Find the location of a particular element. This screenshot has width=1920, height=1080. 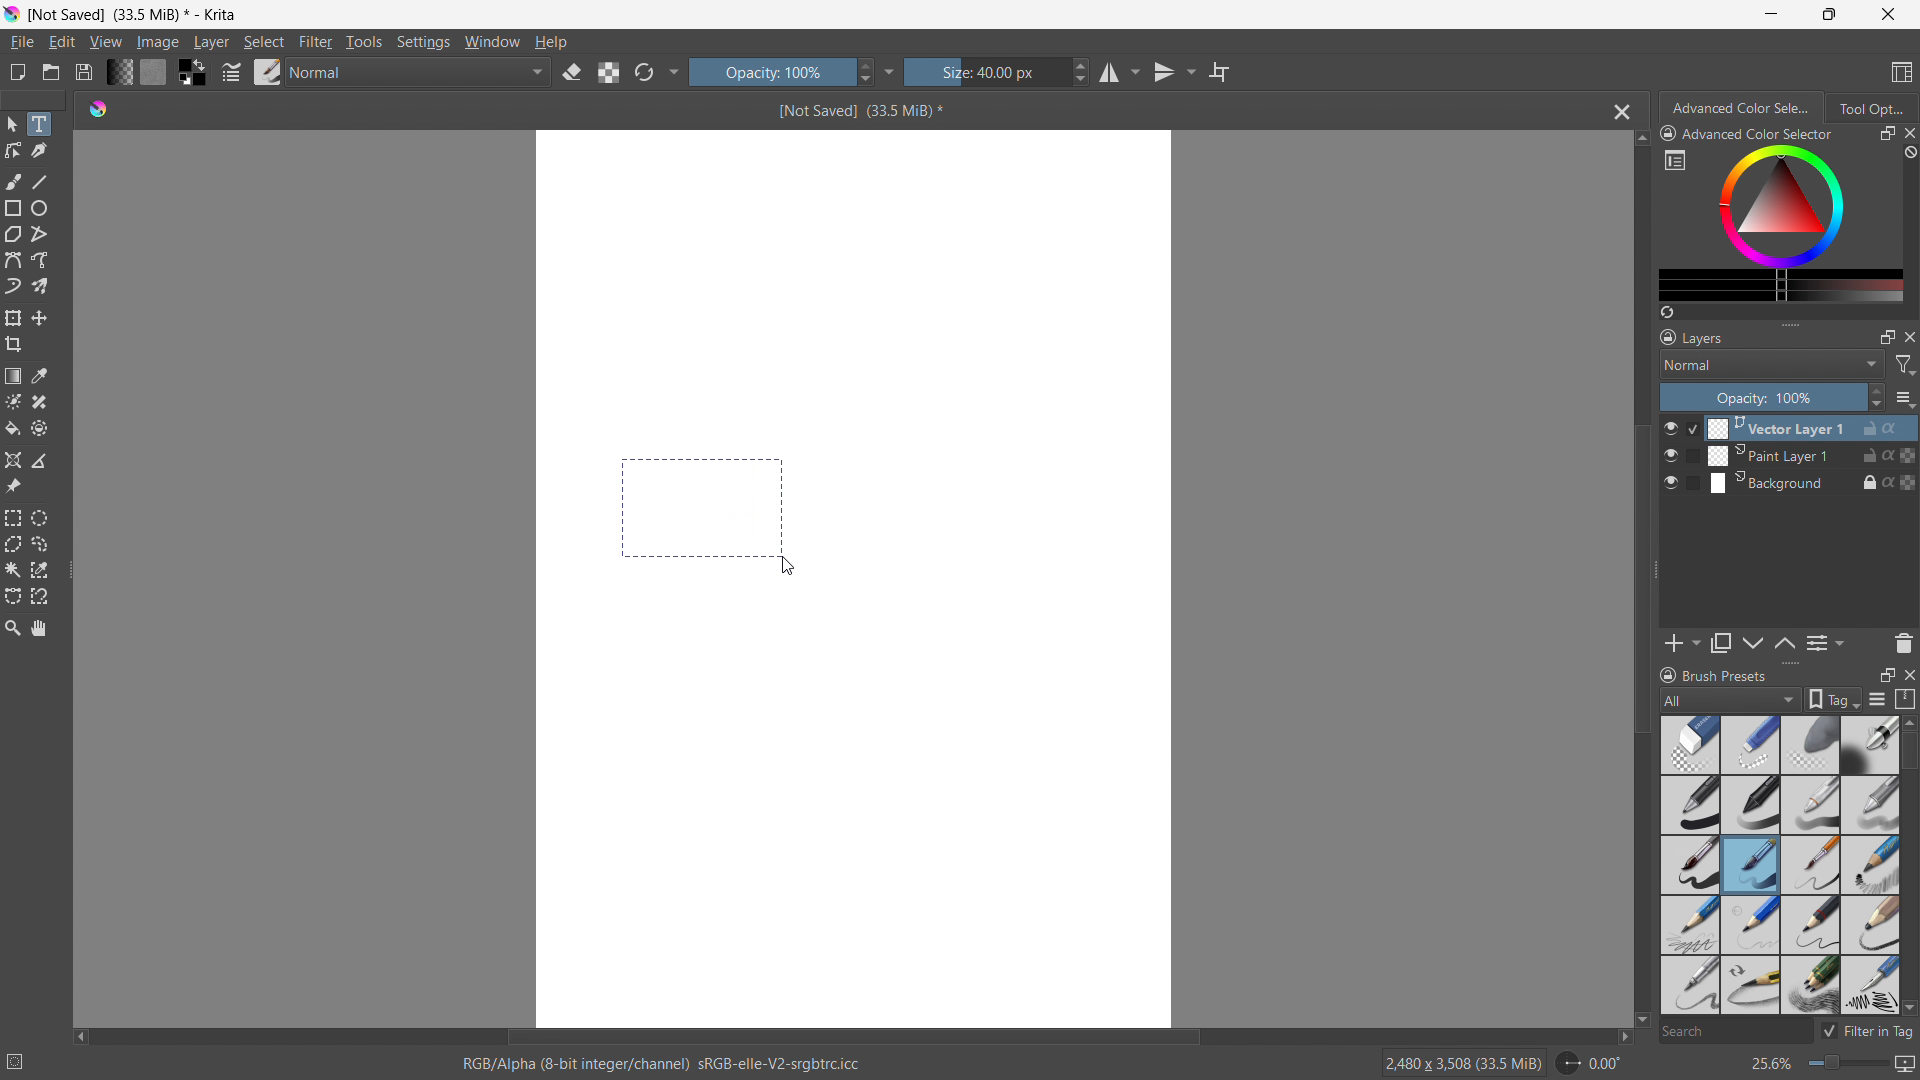

pen is located at coordinates (1751, 805).